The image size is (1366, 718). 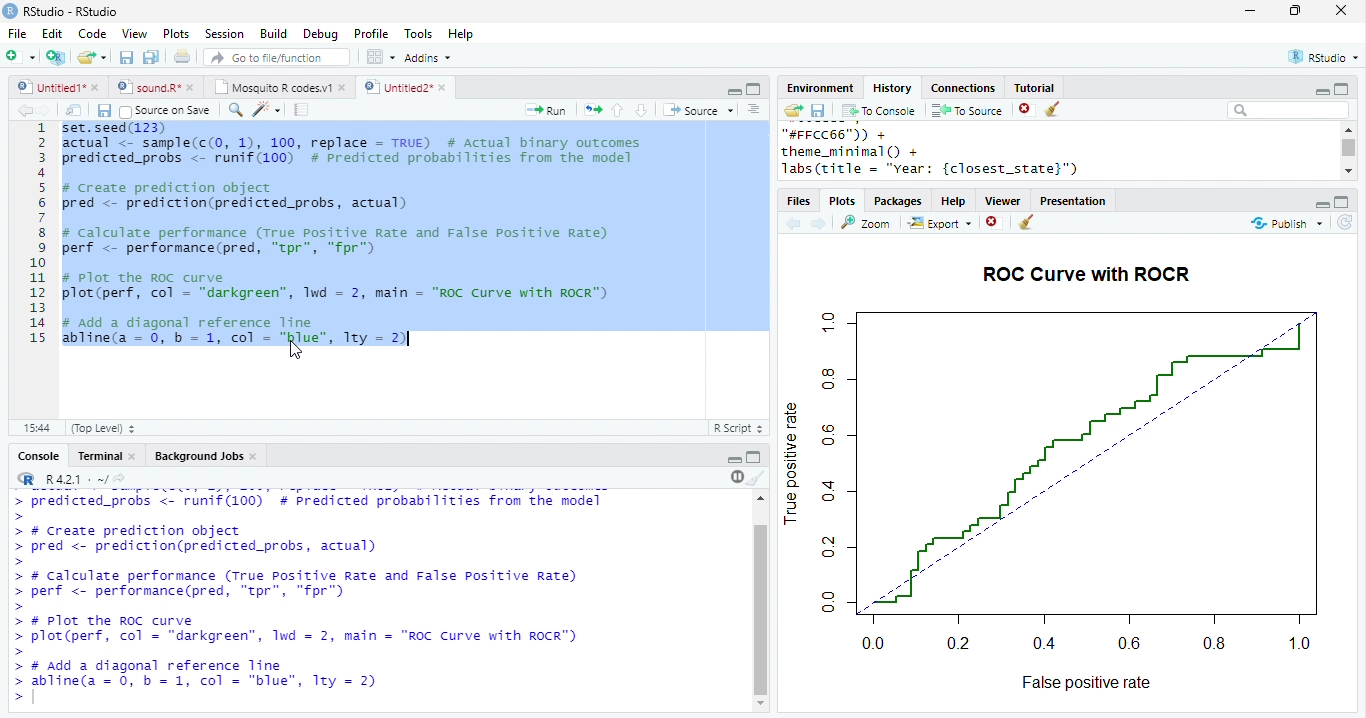 I want to click on pause, so click(x=735, y=477).